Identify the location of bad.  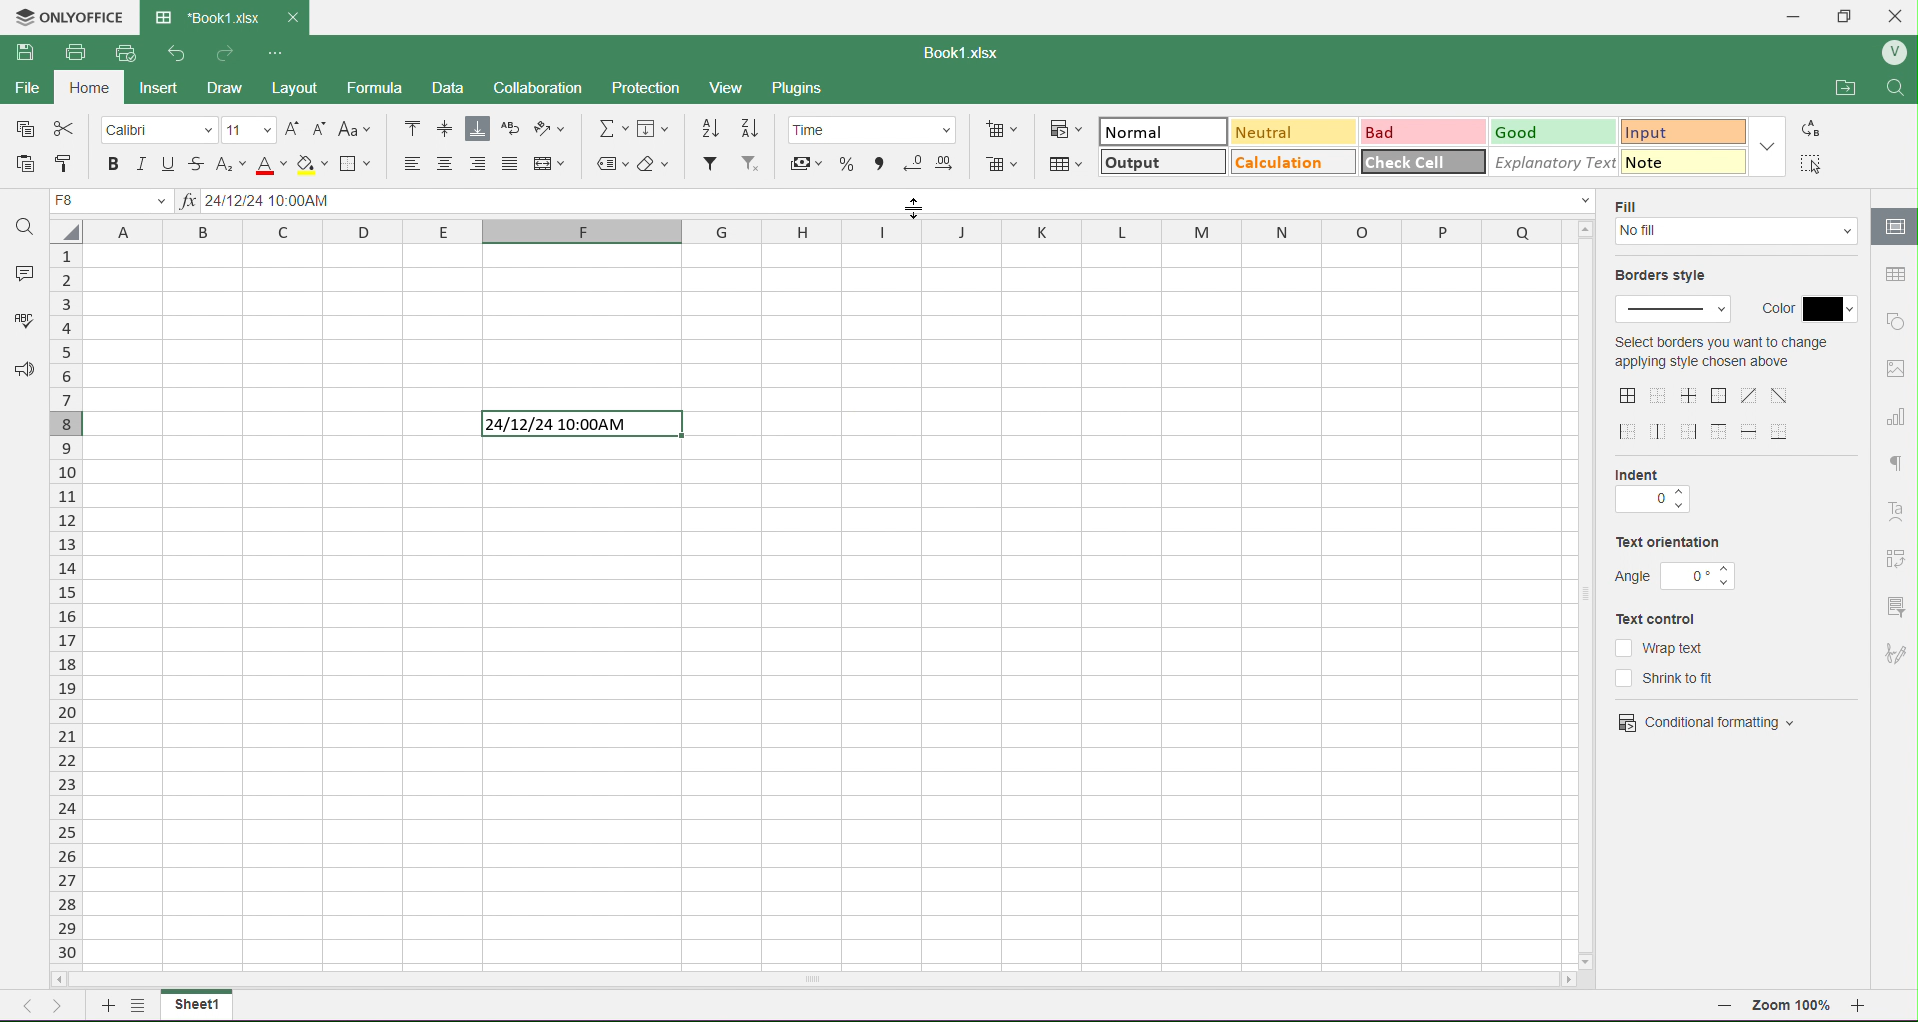
(1385, 131).